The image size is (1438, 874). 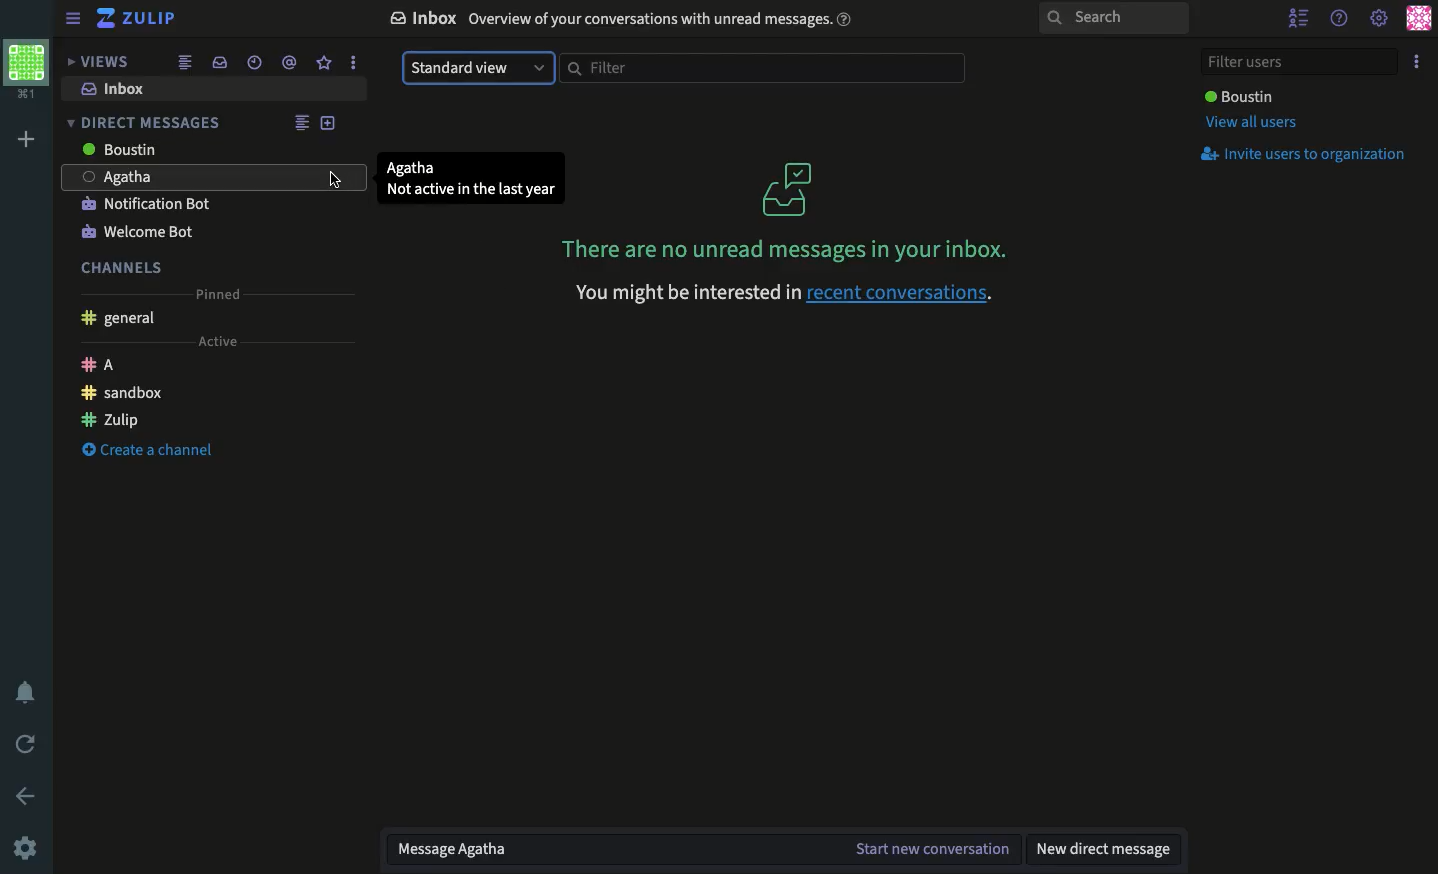 I want to click on Time, so click(x=254, y=60).